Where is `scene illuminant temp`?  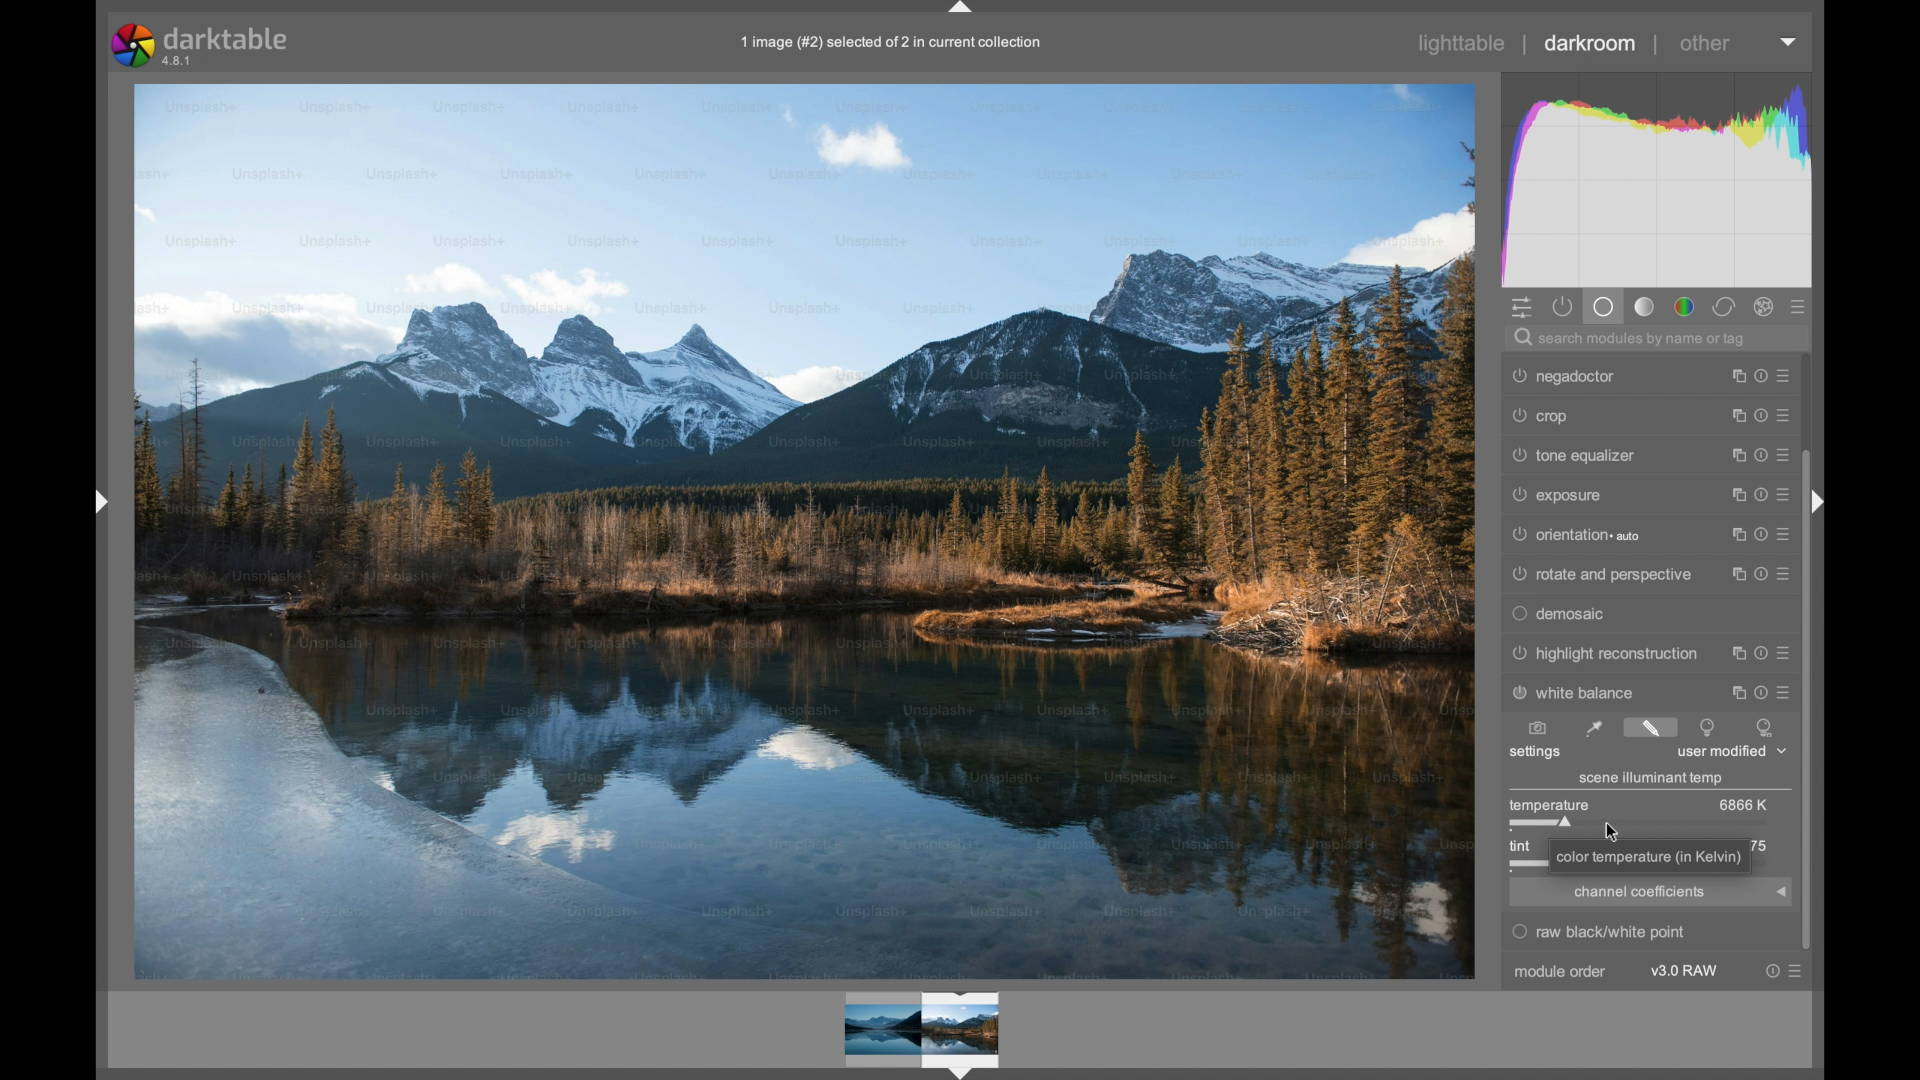
scene illuminant temp is located at coordinates (1651, 779).